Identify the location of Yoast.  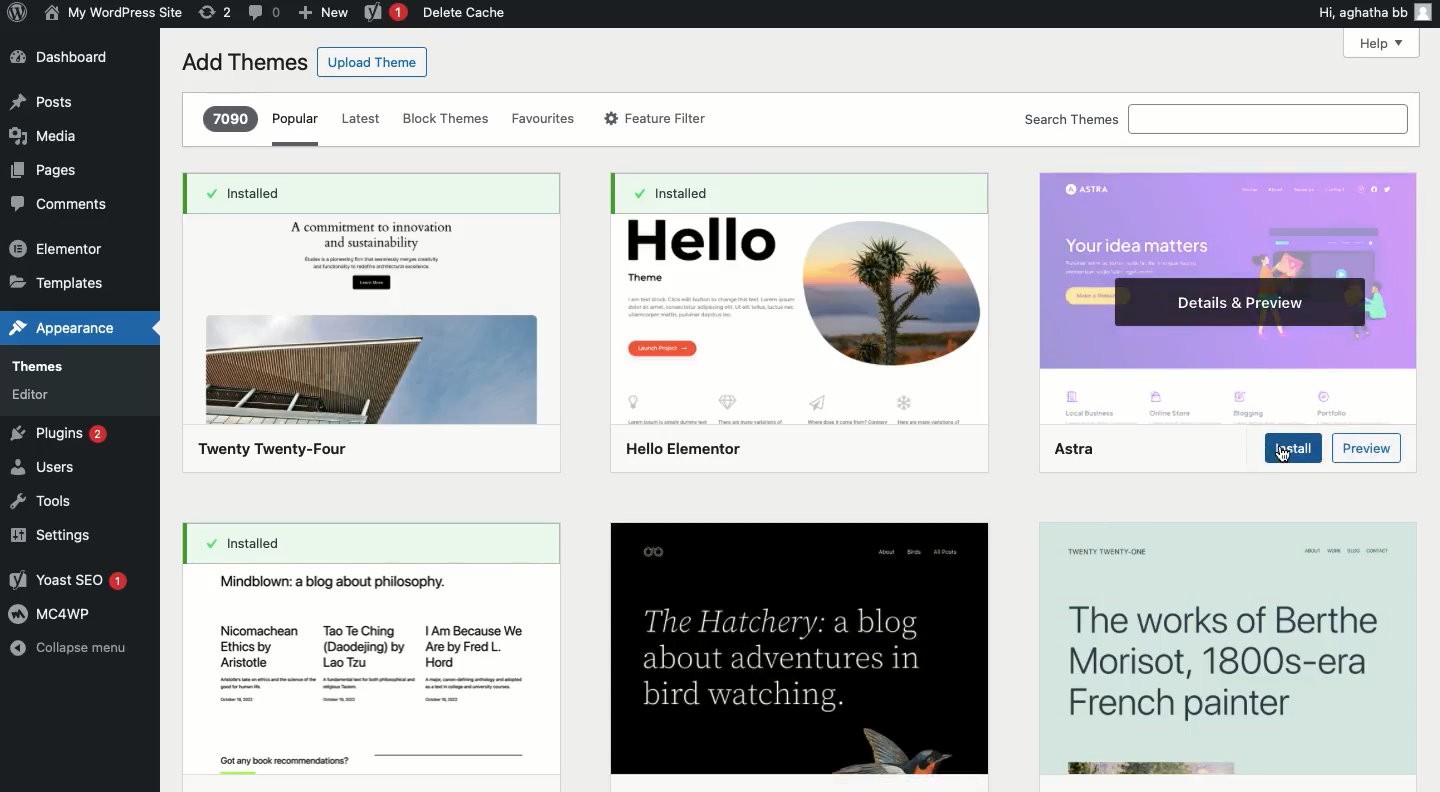
(66, 580).